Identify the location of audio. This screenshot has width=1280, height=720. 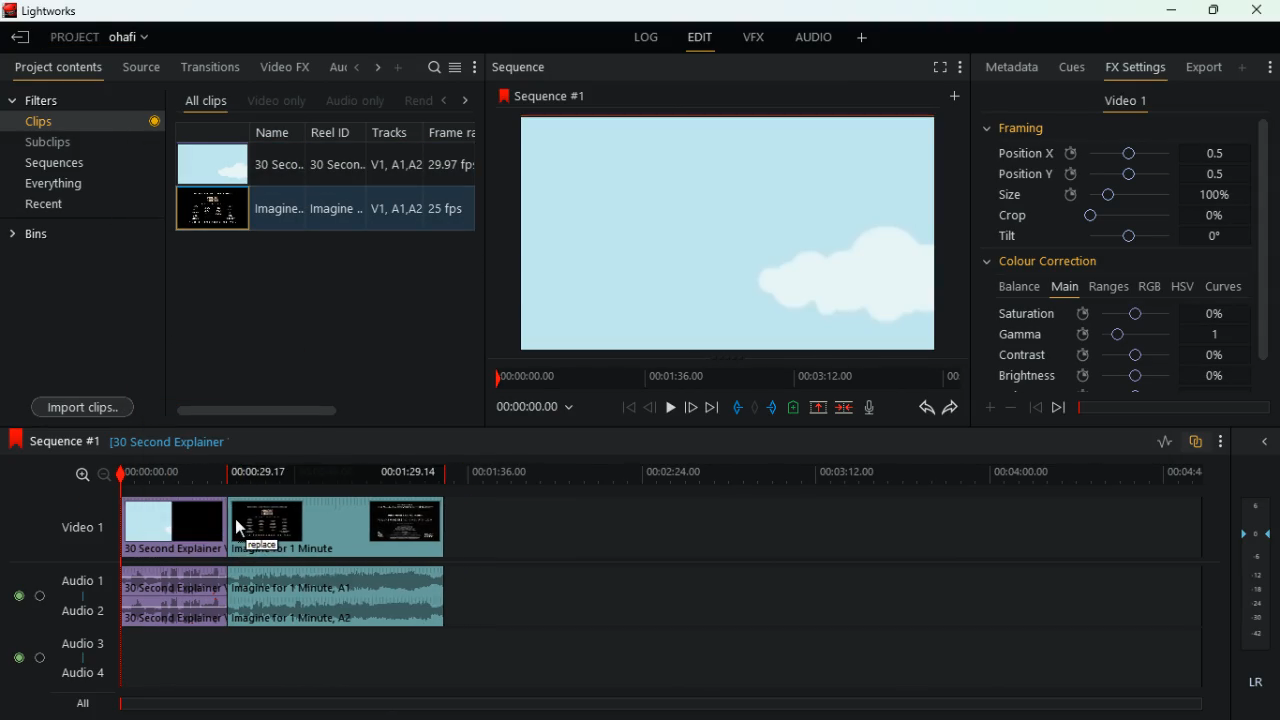
(176, 596).